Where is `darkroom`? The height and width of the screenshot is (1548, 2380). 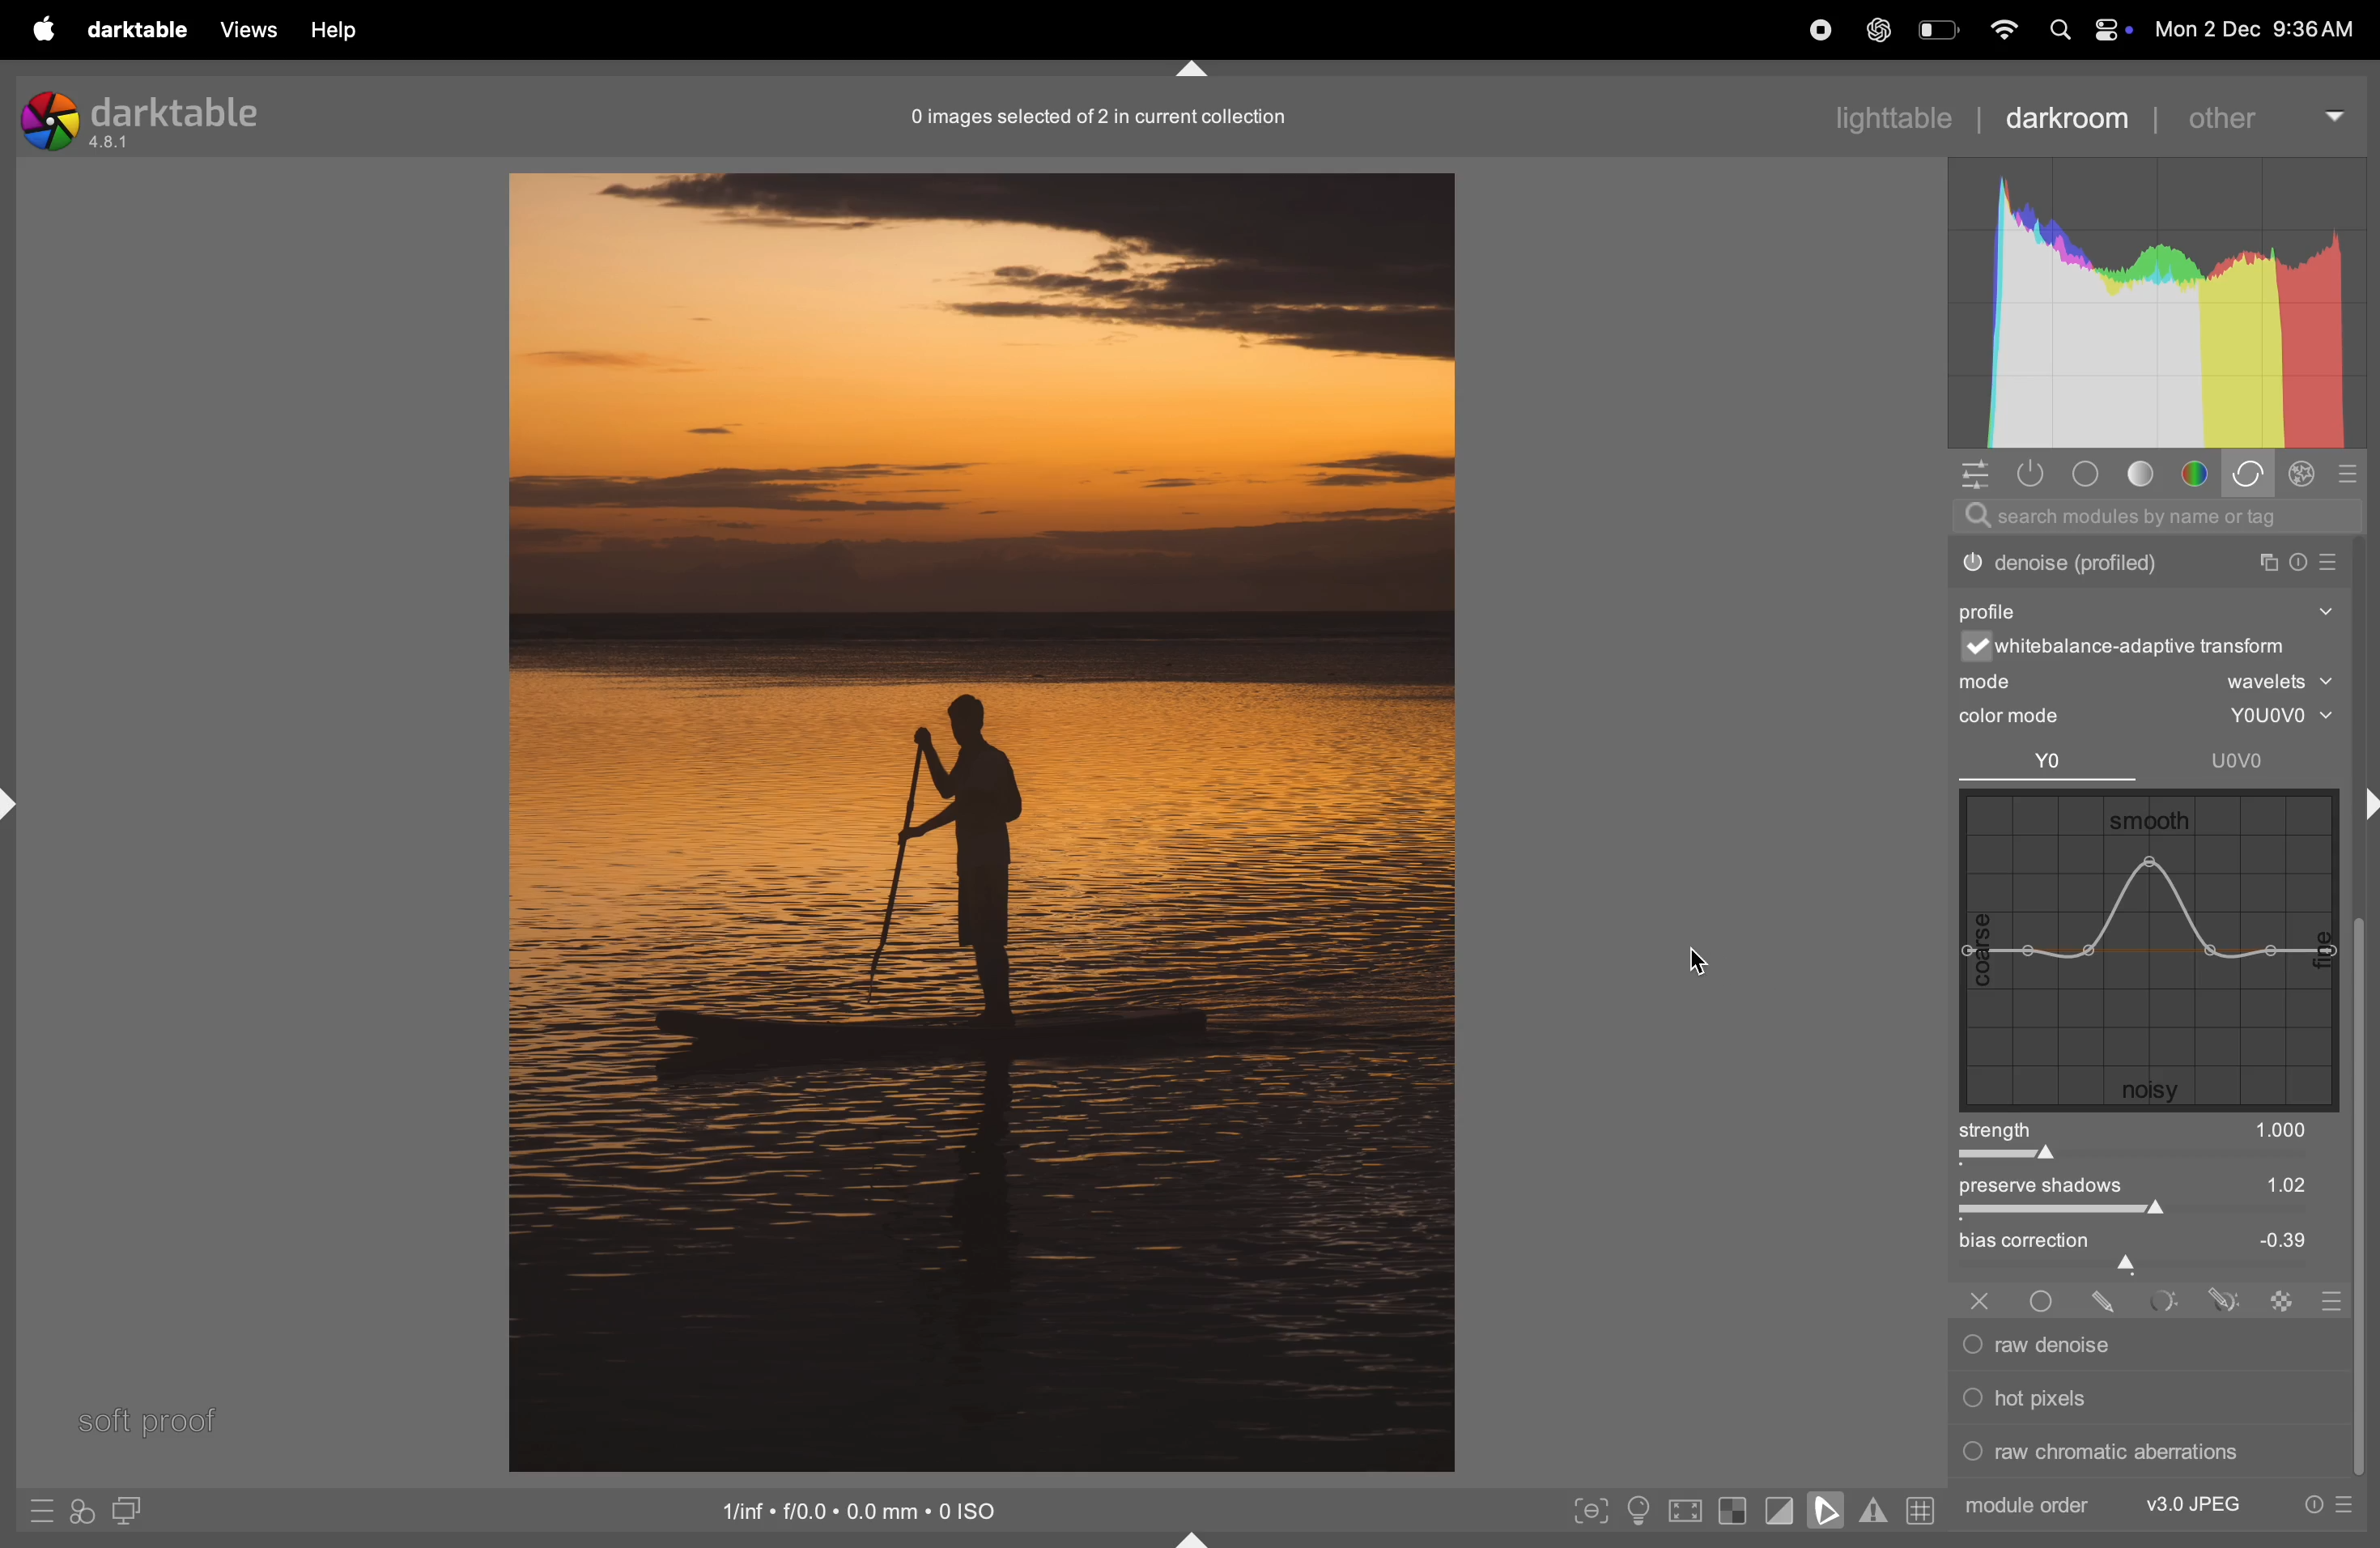 darkroom is located at coordinates (2080, 114).